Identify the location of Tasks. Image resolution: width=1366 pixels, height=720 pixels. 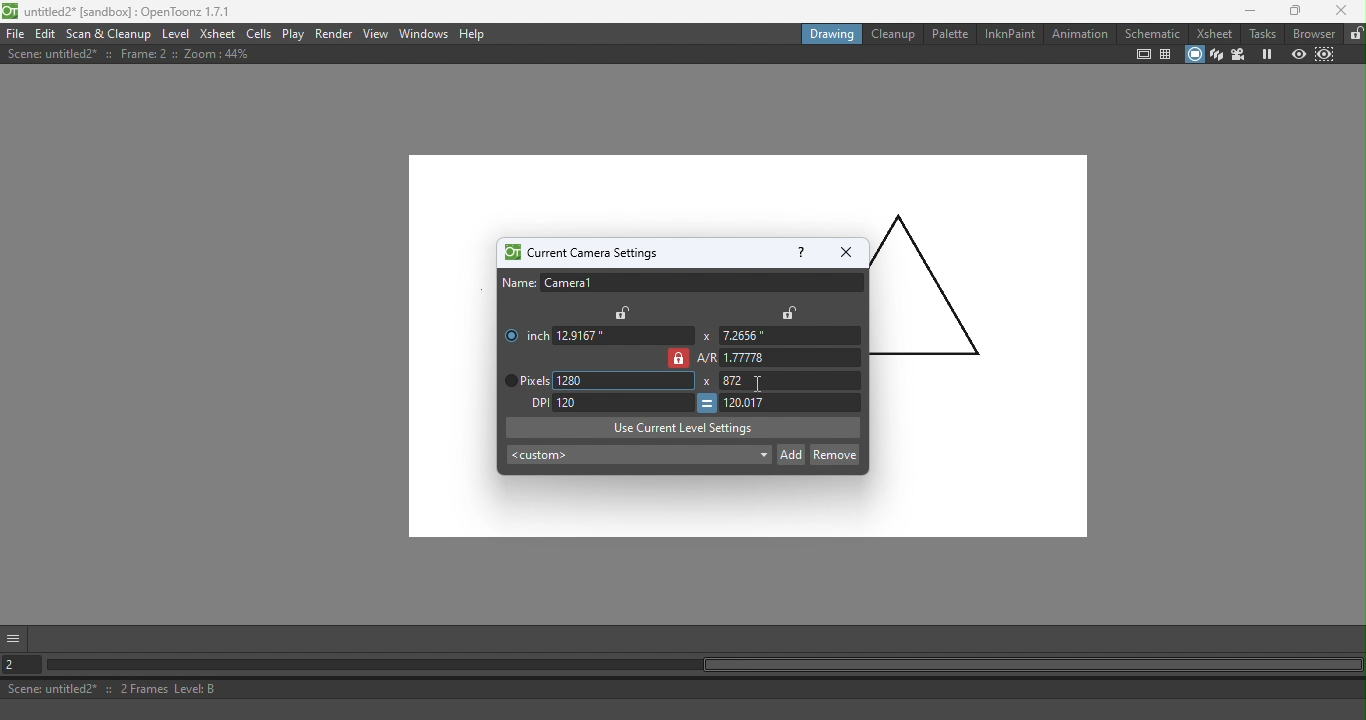
(1261, 34).